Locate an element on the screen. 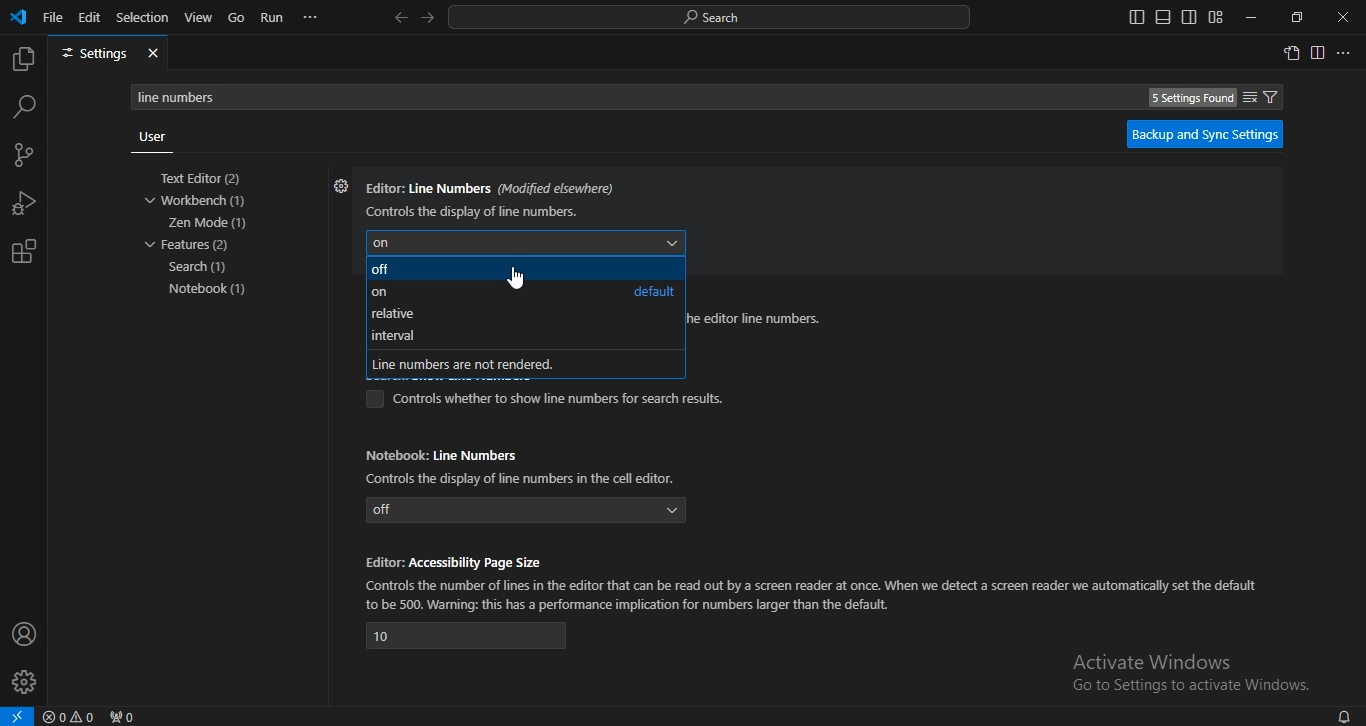 The height and width of the screenshot is (726, 1366). toggle panel is located at coordinates (1162, 17).